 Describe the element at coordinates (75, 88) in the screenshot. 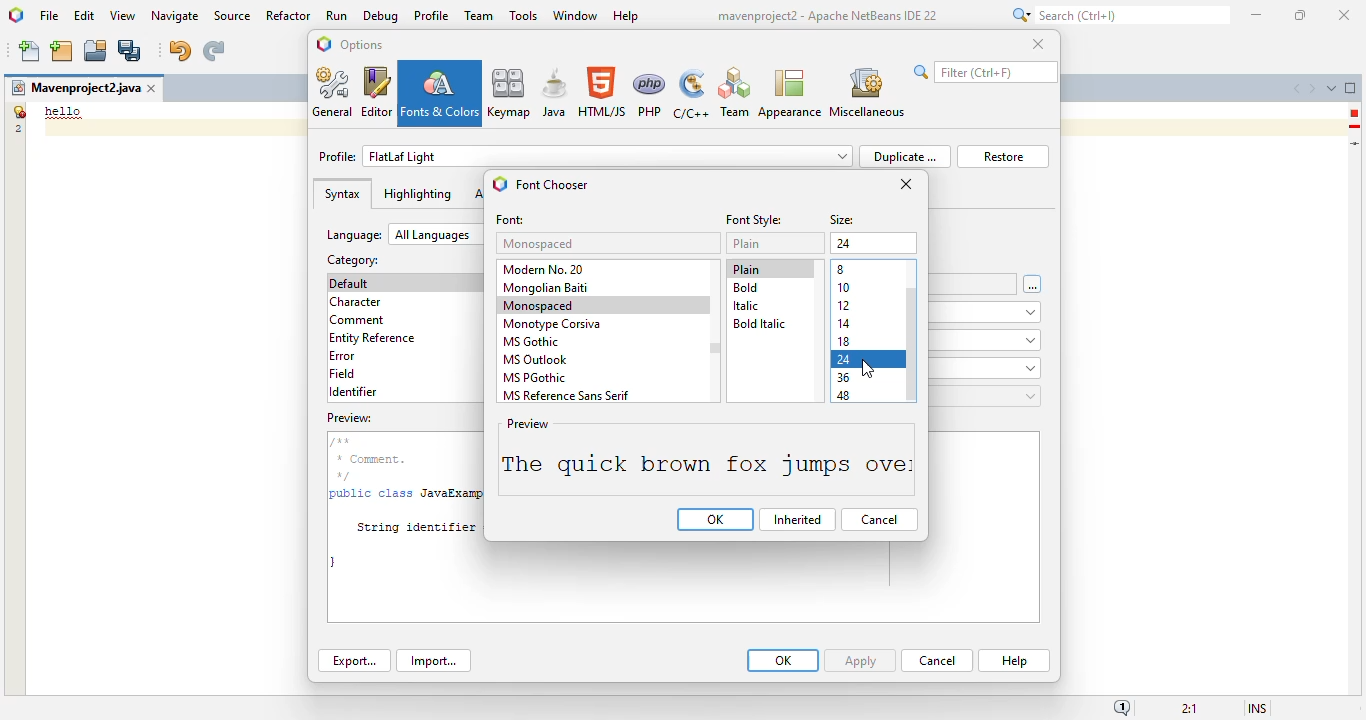

I see `project name` at that location.